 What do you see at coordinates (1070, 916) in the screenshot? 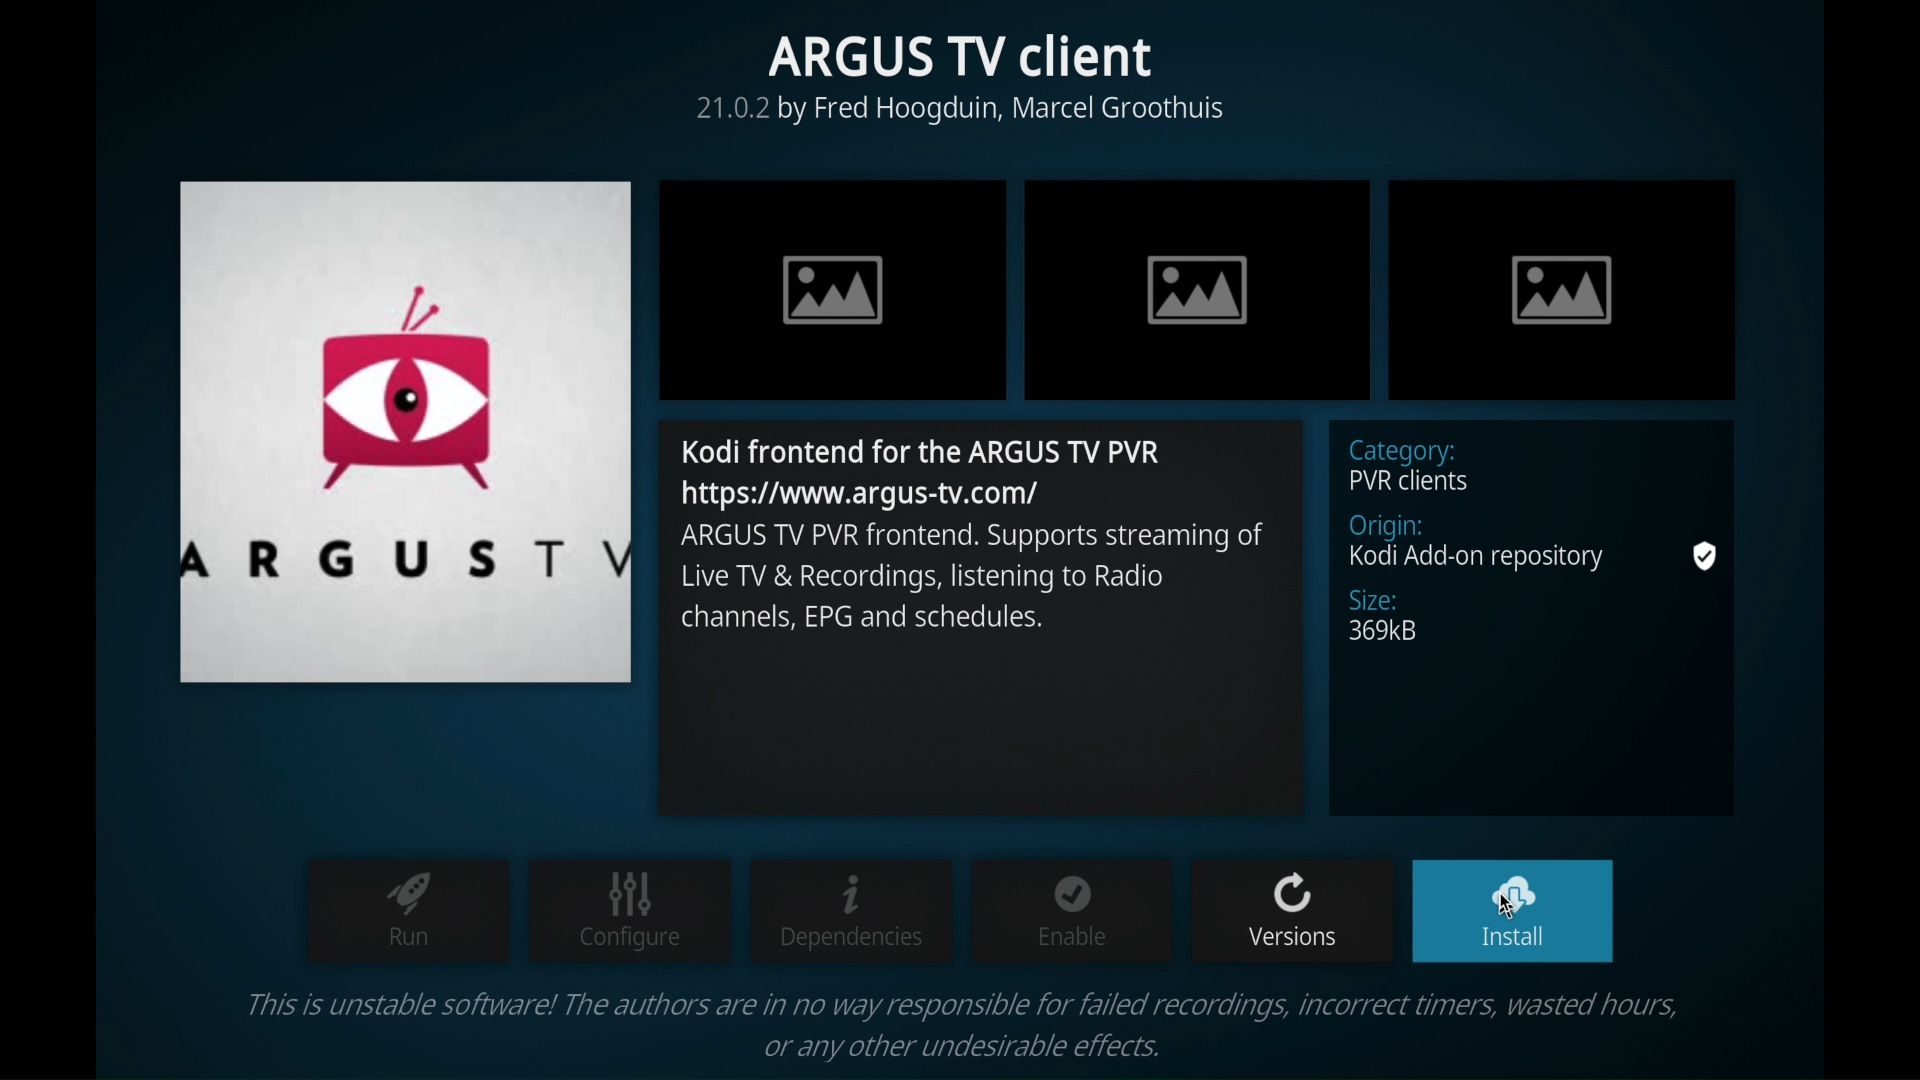
I see `enable` at bounding box center [1070, 916].